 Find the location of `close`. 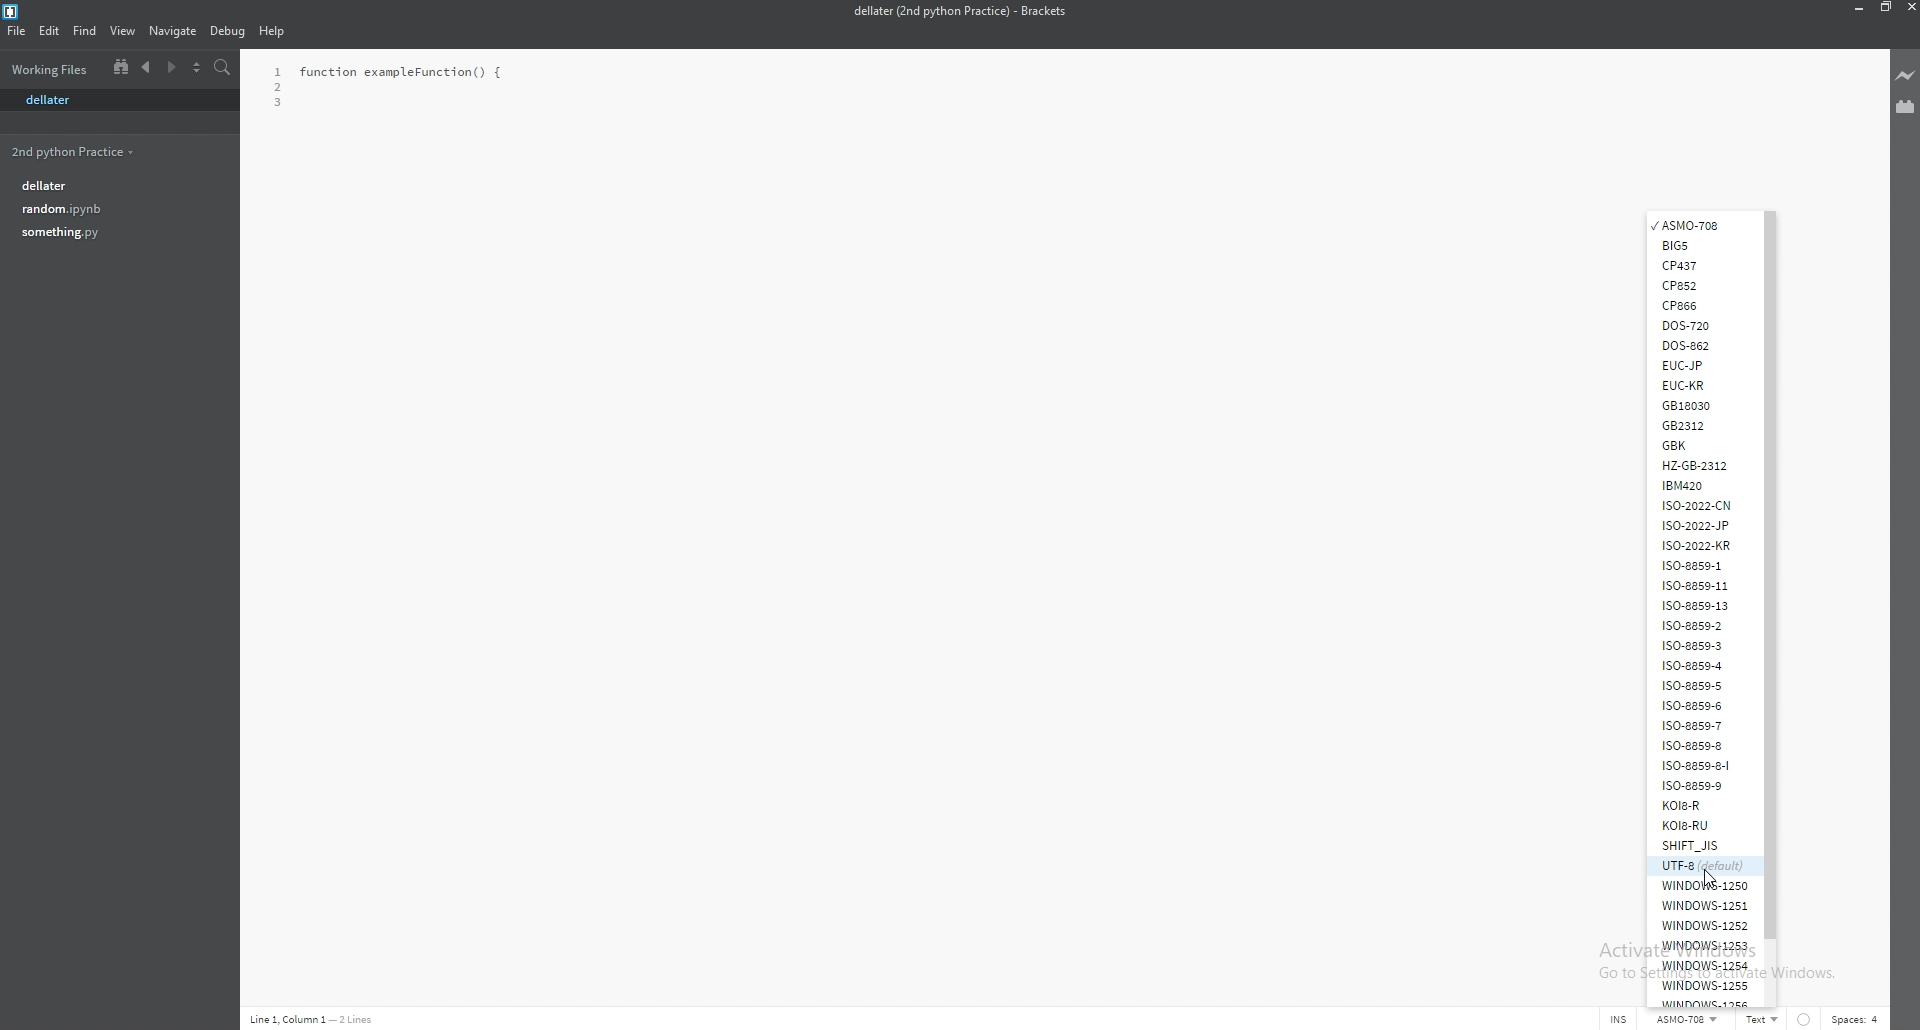

close is located at coordinates (1911, 7).